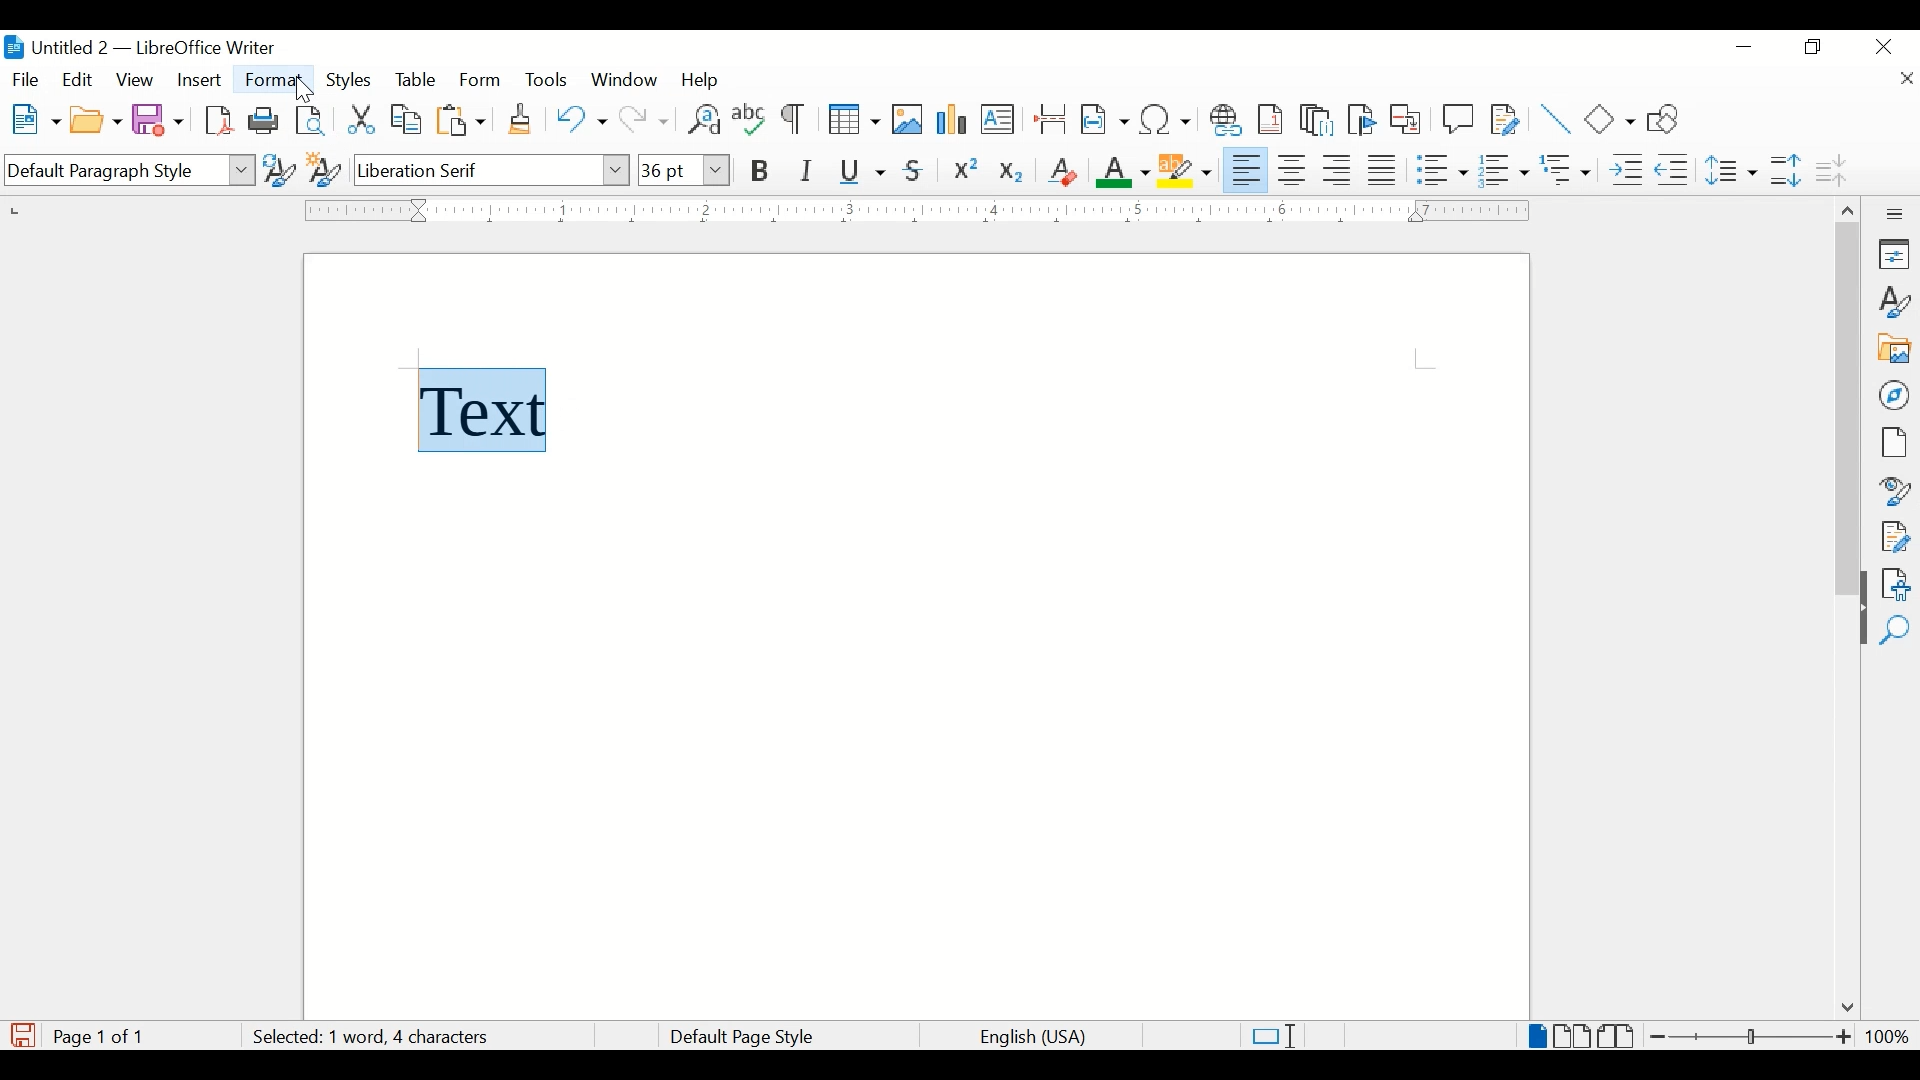 The height and width of the screenshot is (1080, 1920). Describe the element at coordinates (1785, 170) in the screenshot. I see `increase paragraph spacing` at that location.